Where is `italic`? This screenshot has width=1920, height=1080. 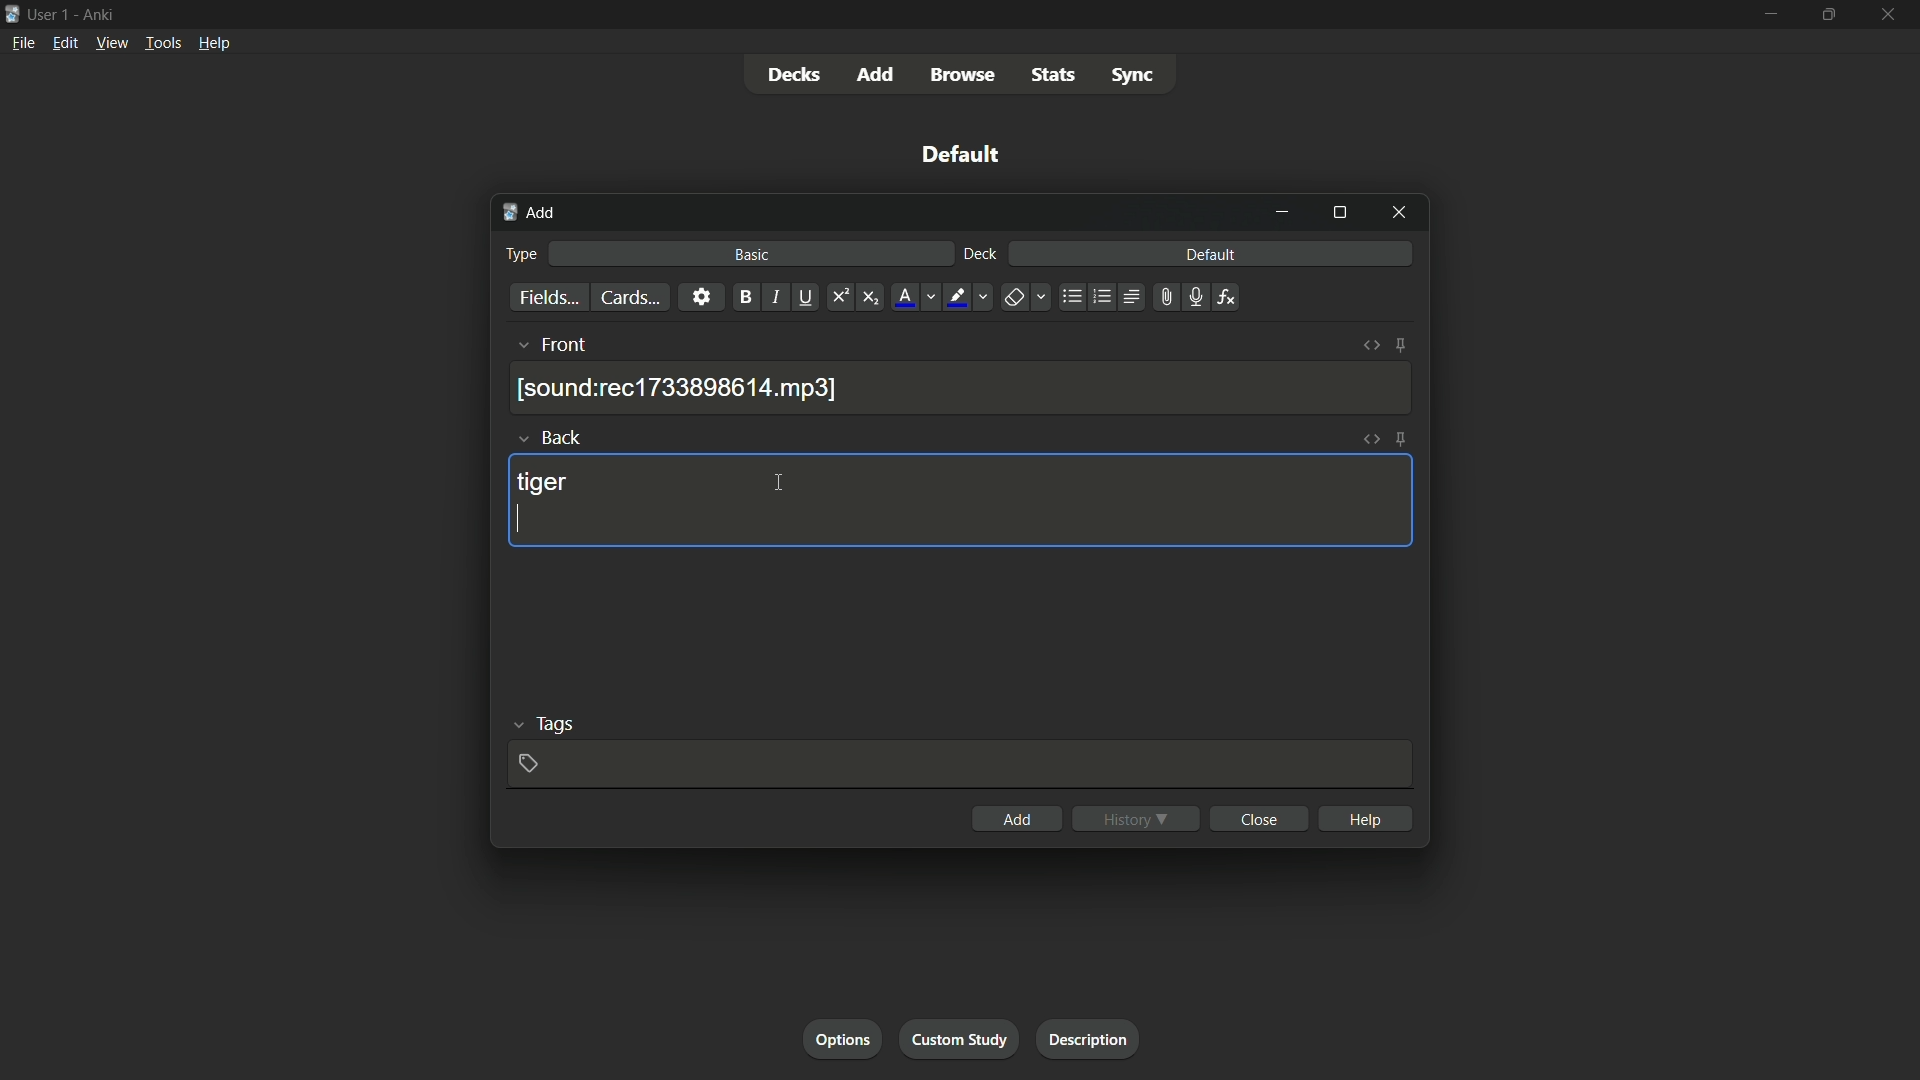 italic is located at coordinates (776, 299).